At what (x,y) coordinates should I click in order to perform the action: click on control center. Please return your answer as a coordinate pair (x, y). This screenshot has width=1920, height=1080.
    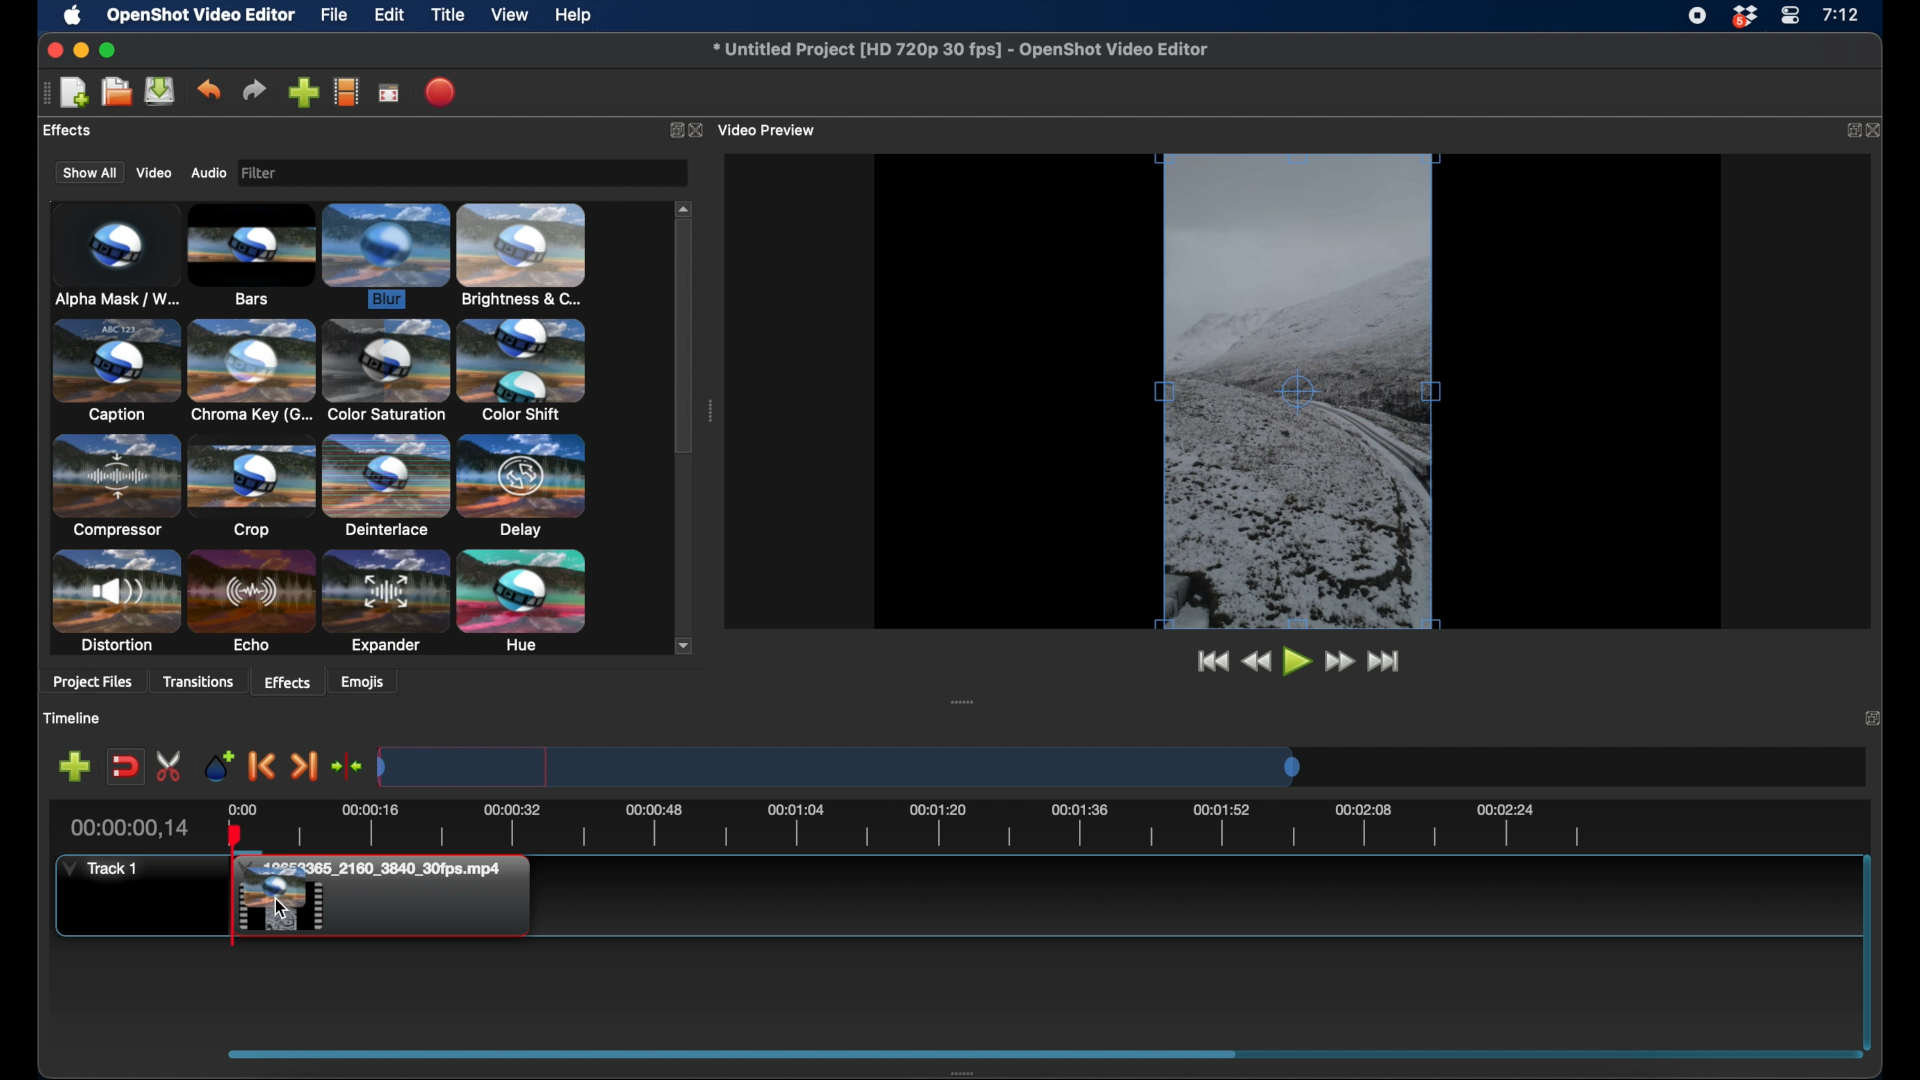
    Looking at the image, I should click on (1790, 16).